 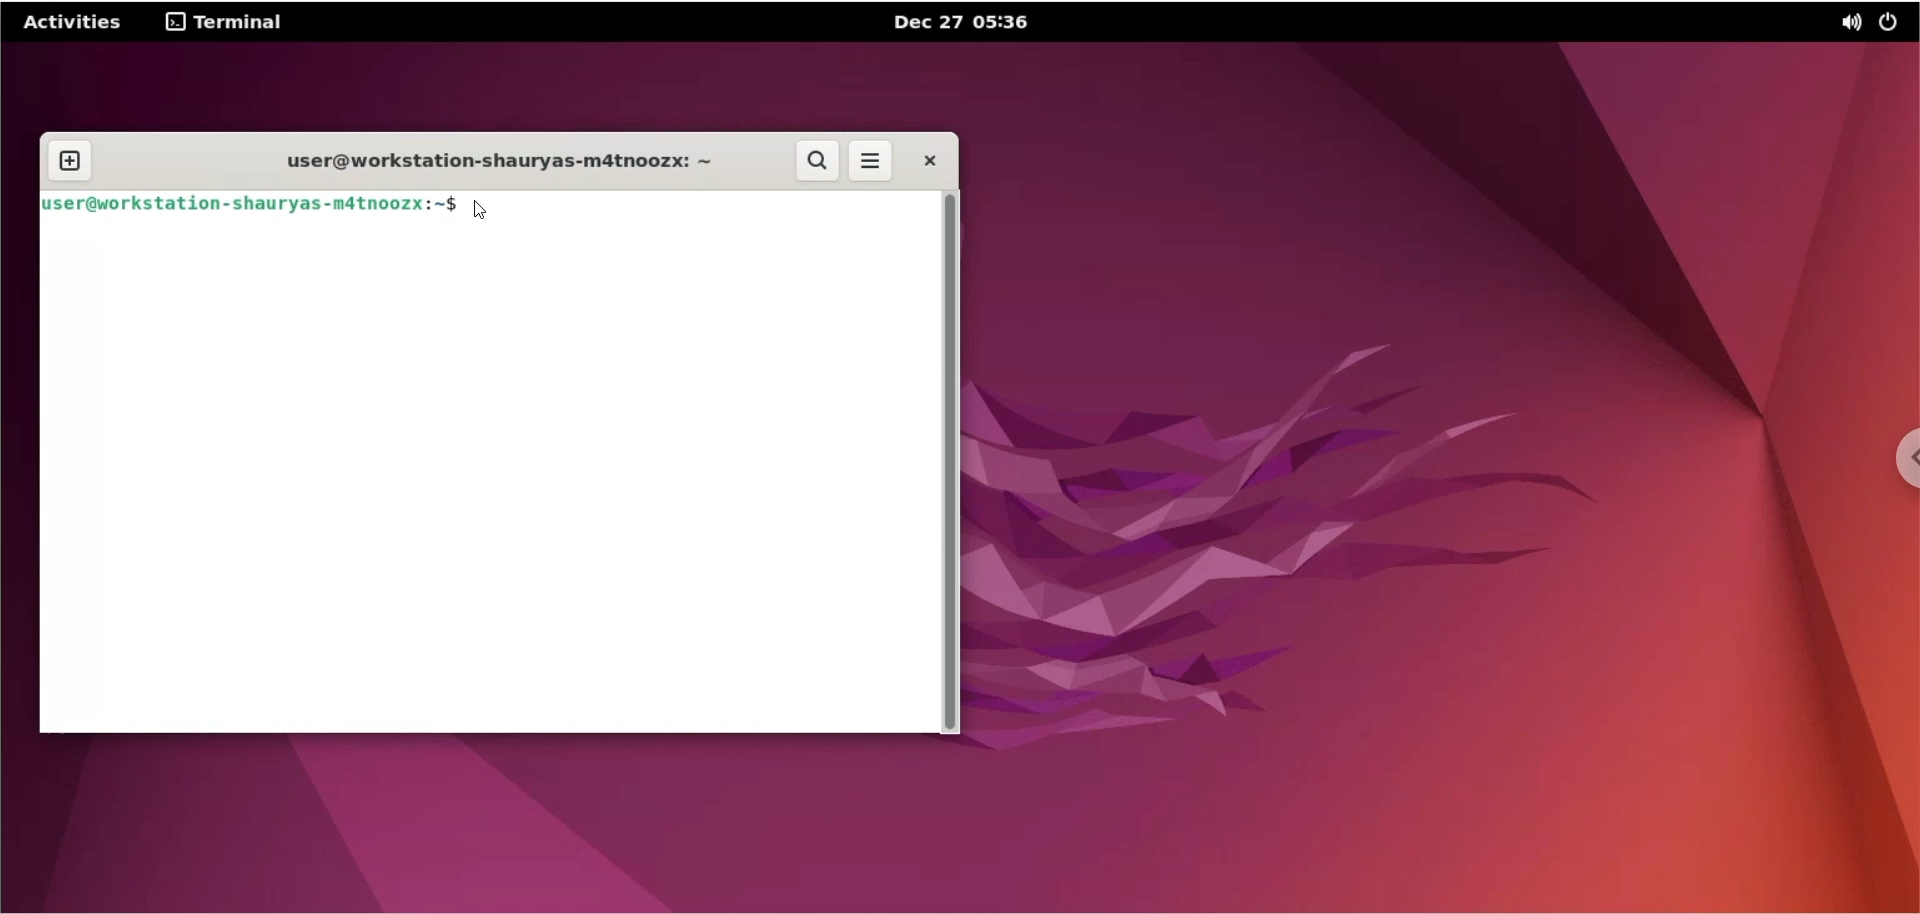 I want to click on new tab, so click(x=69, y=162).